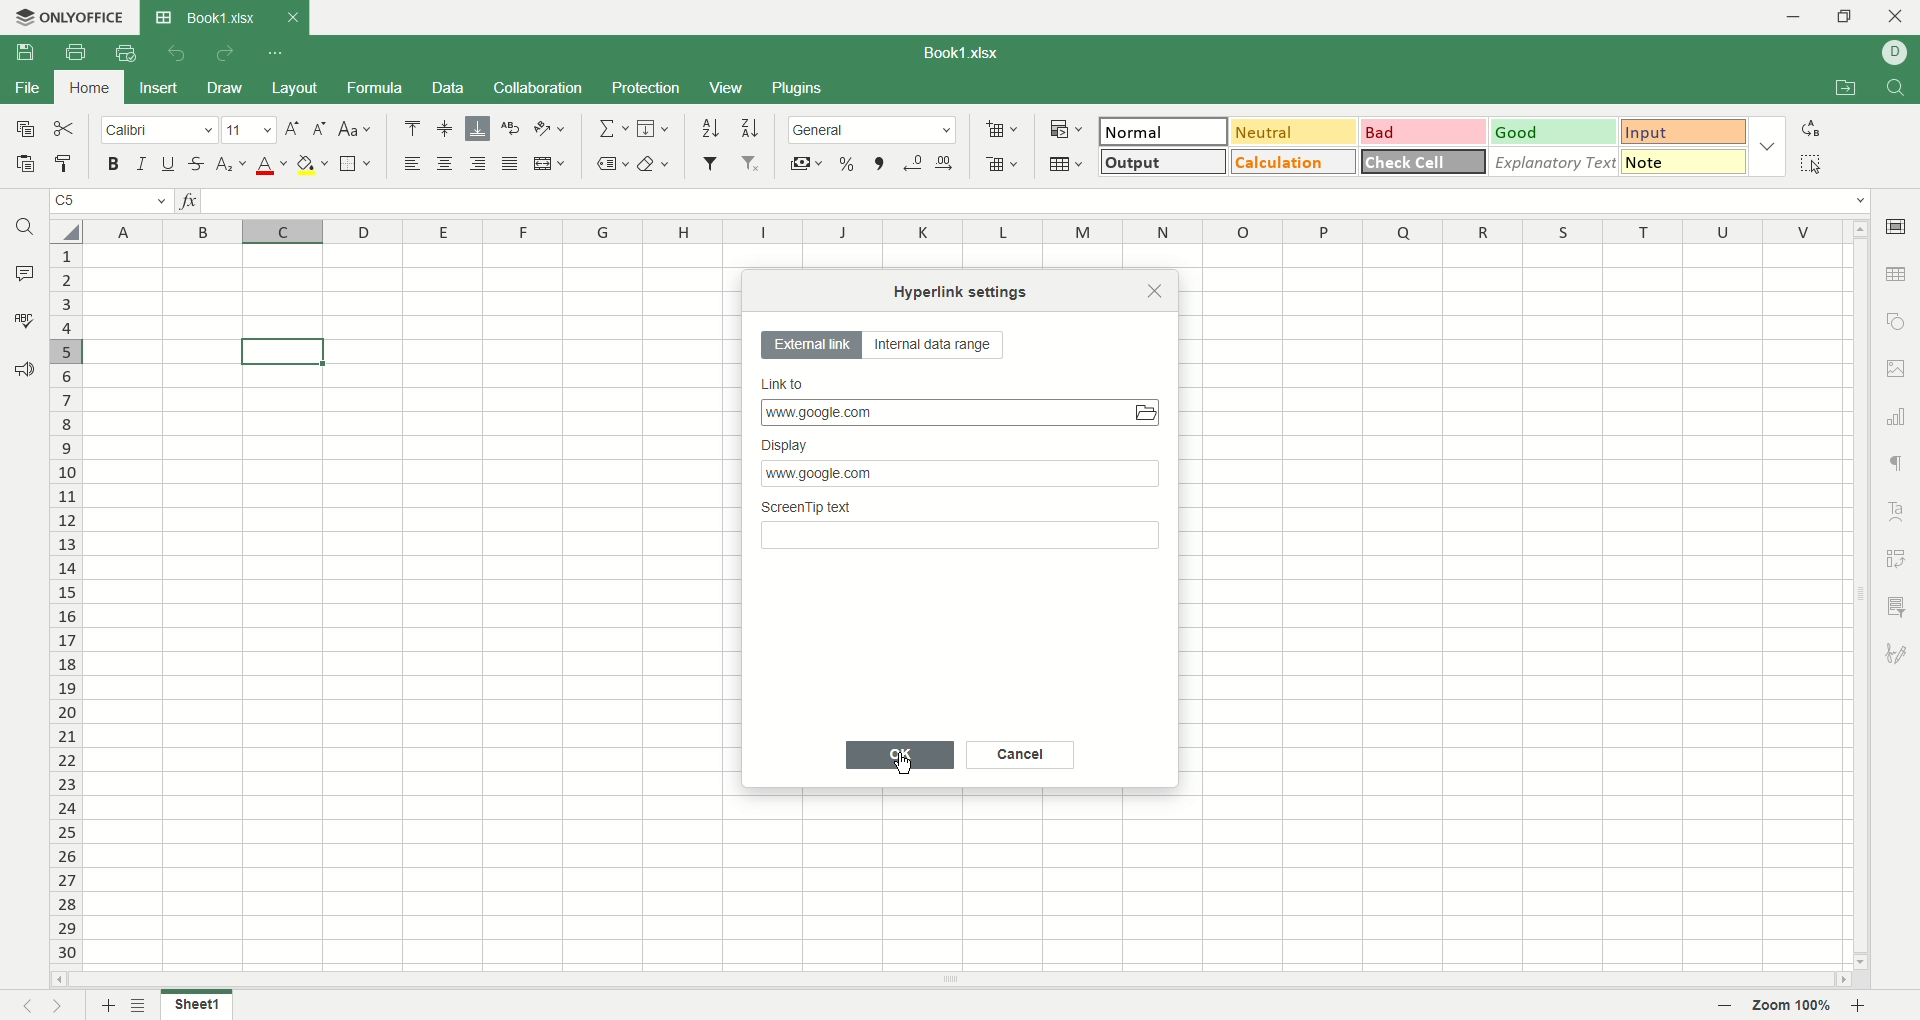  Describe the element at coordinates (26, 90) in the screenshot. I see `file` at that location.